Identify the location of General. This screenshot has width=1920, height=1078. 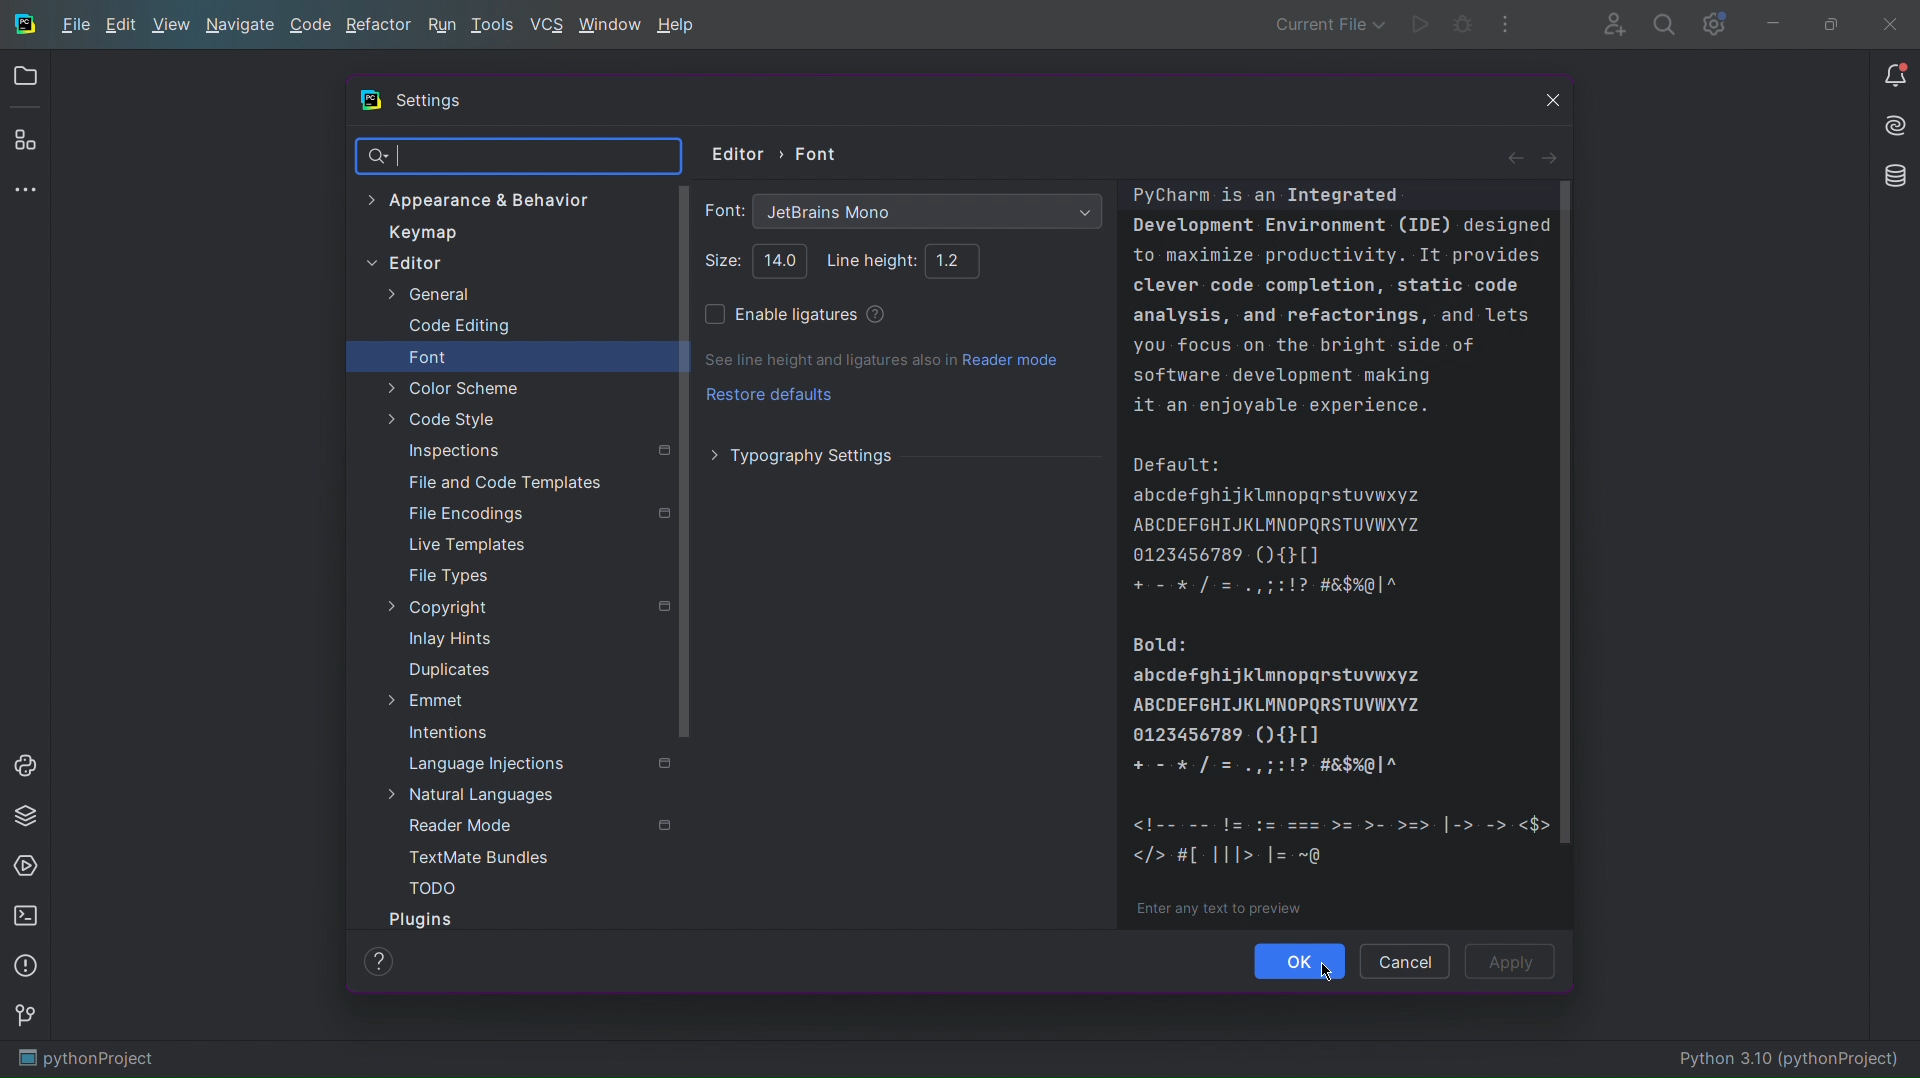
(426, 296).